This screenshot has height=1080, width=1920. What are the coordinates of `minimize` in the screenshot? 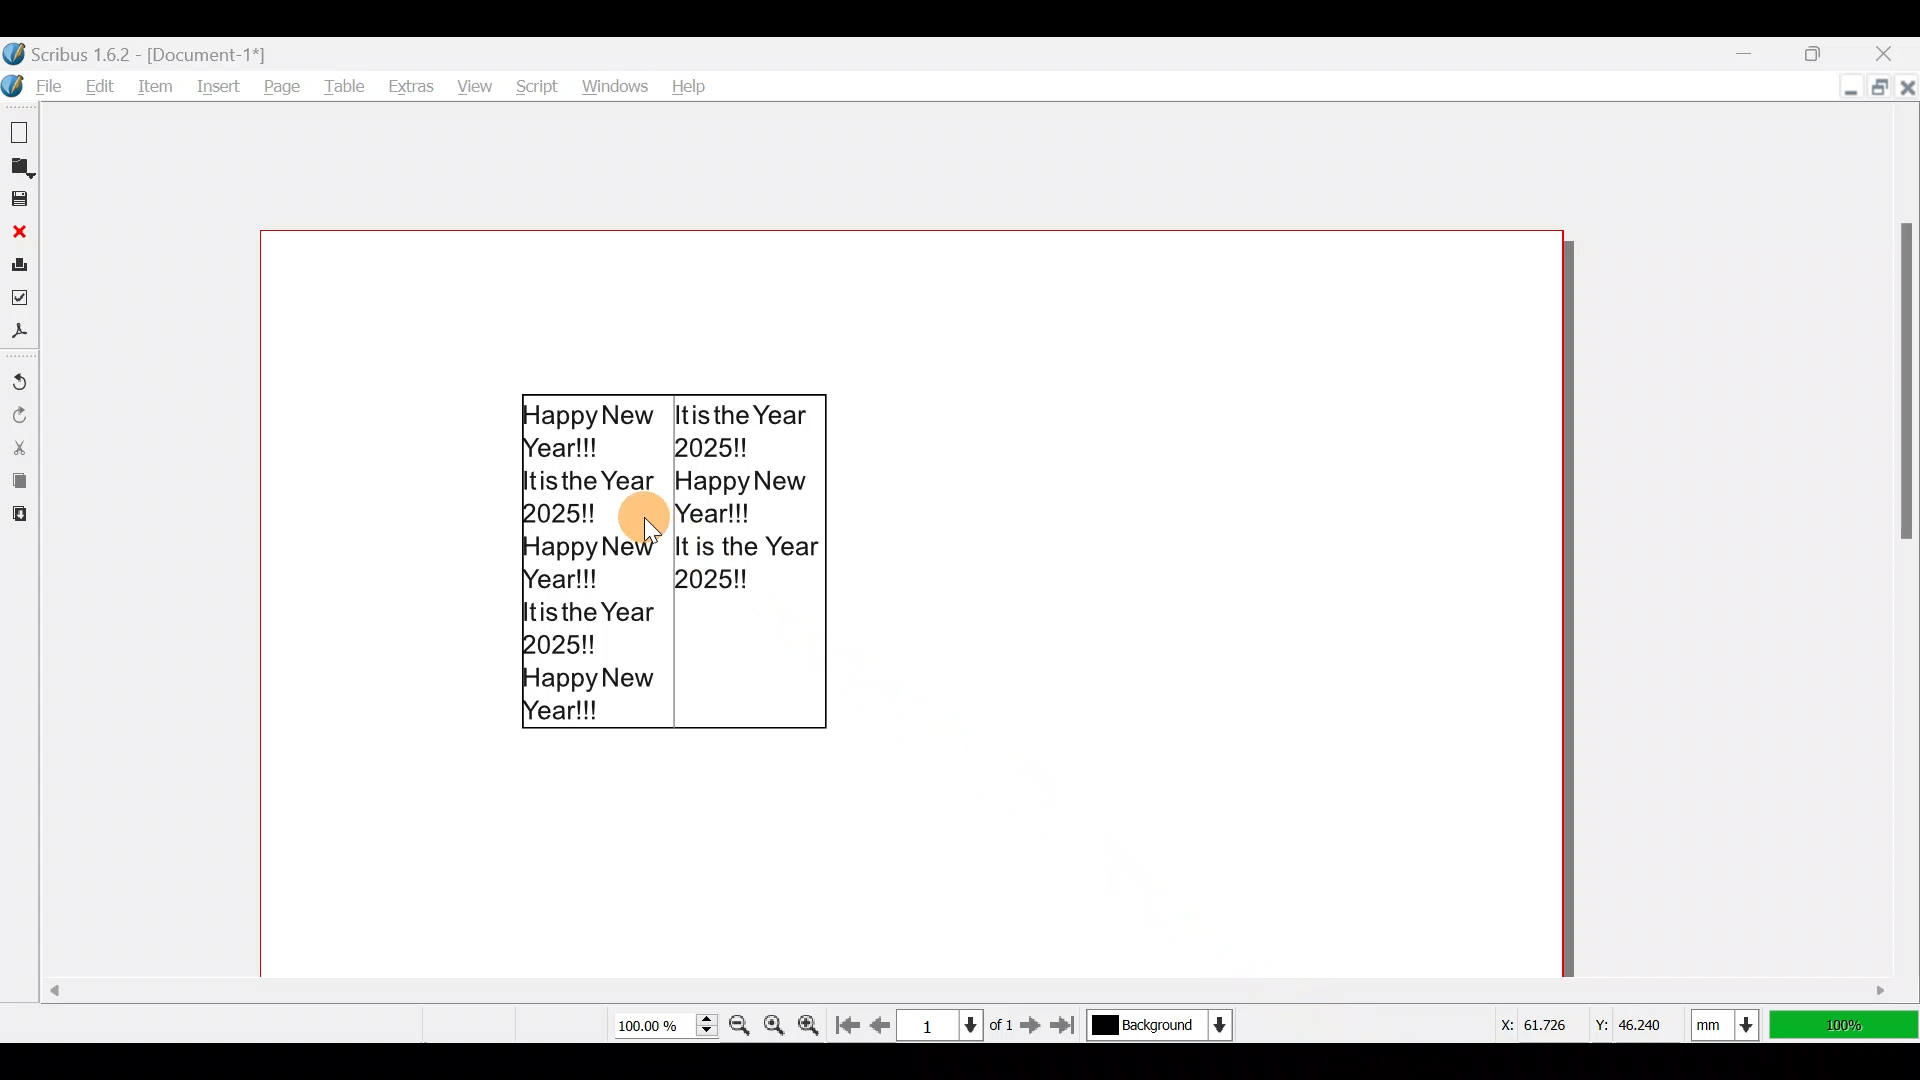 It's located at (1844, 89).